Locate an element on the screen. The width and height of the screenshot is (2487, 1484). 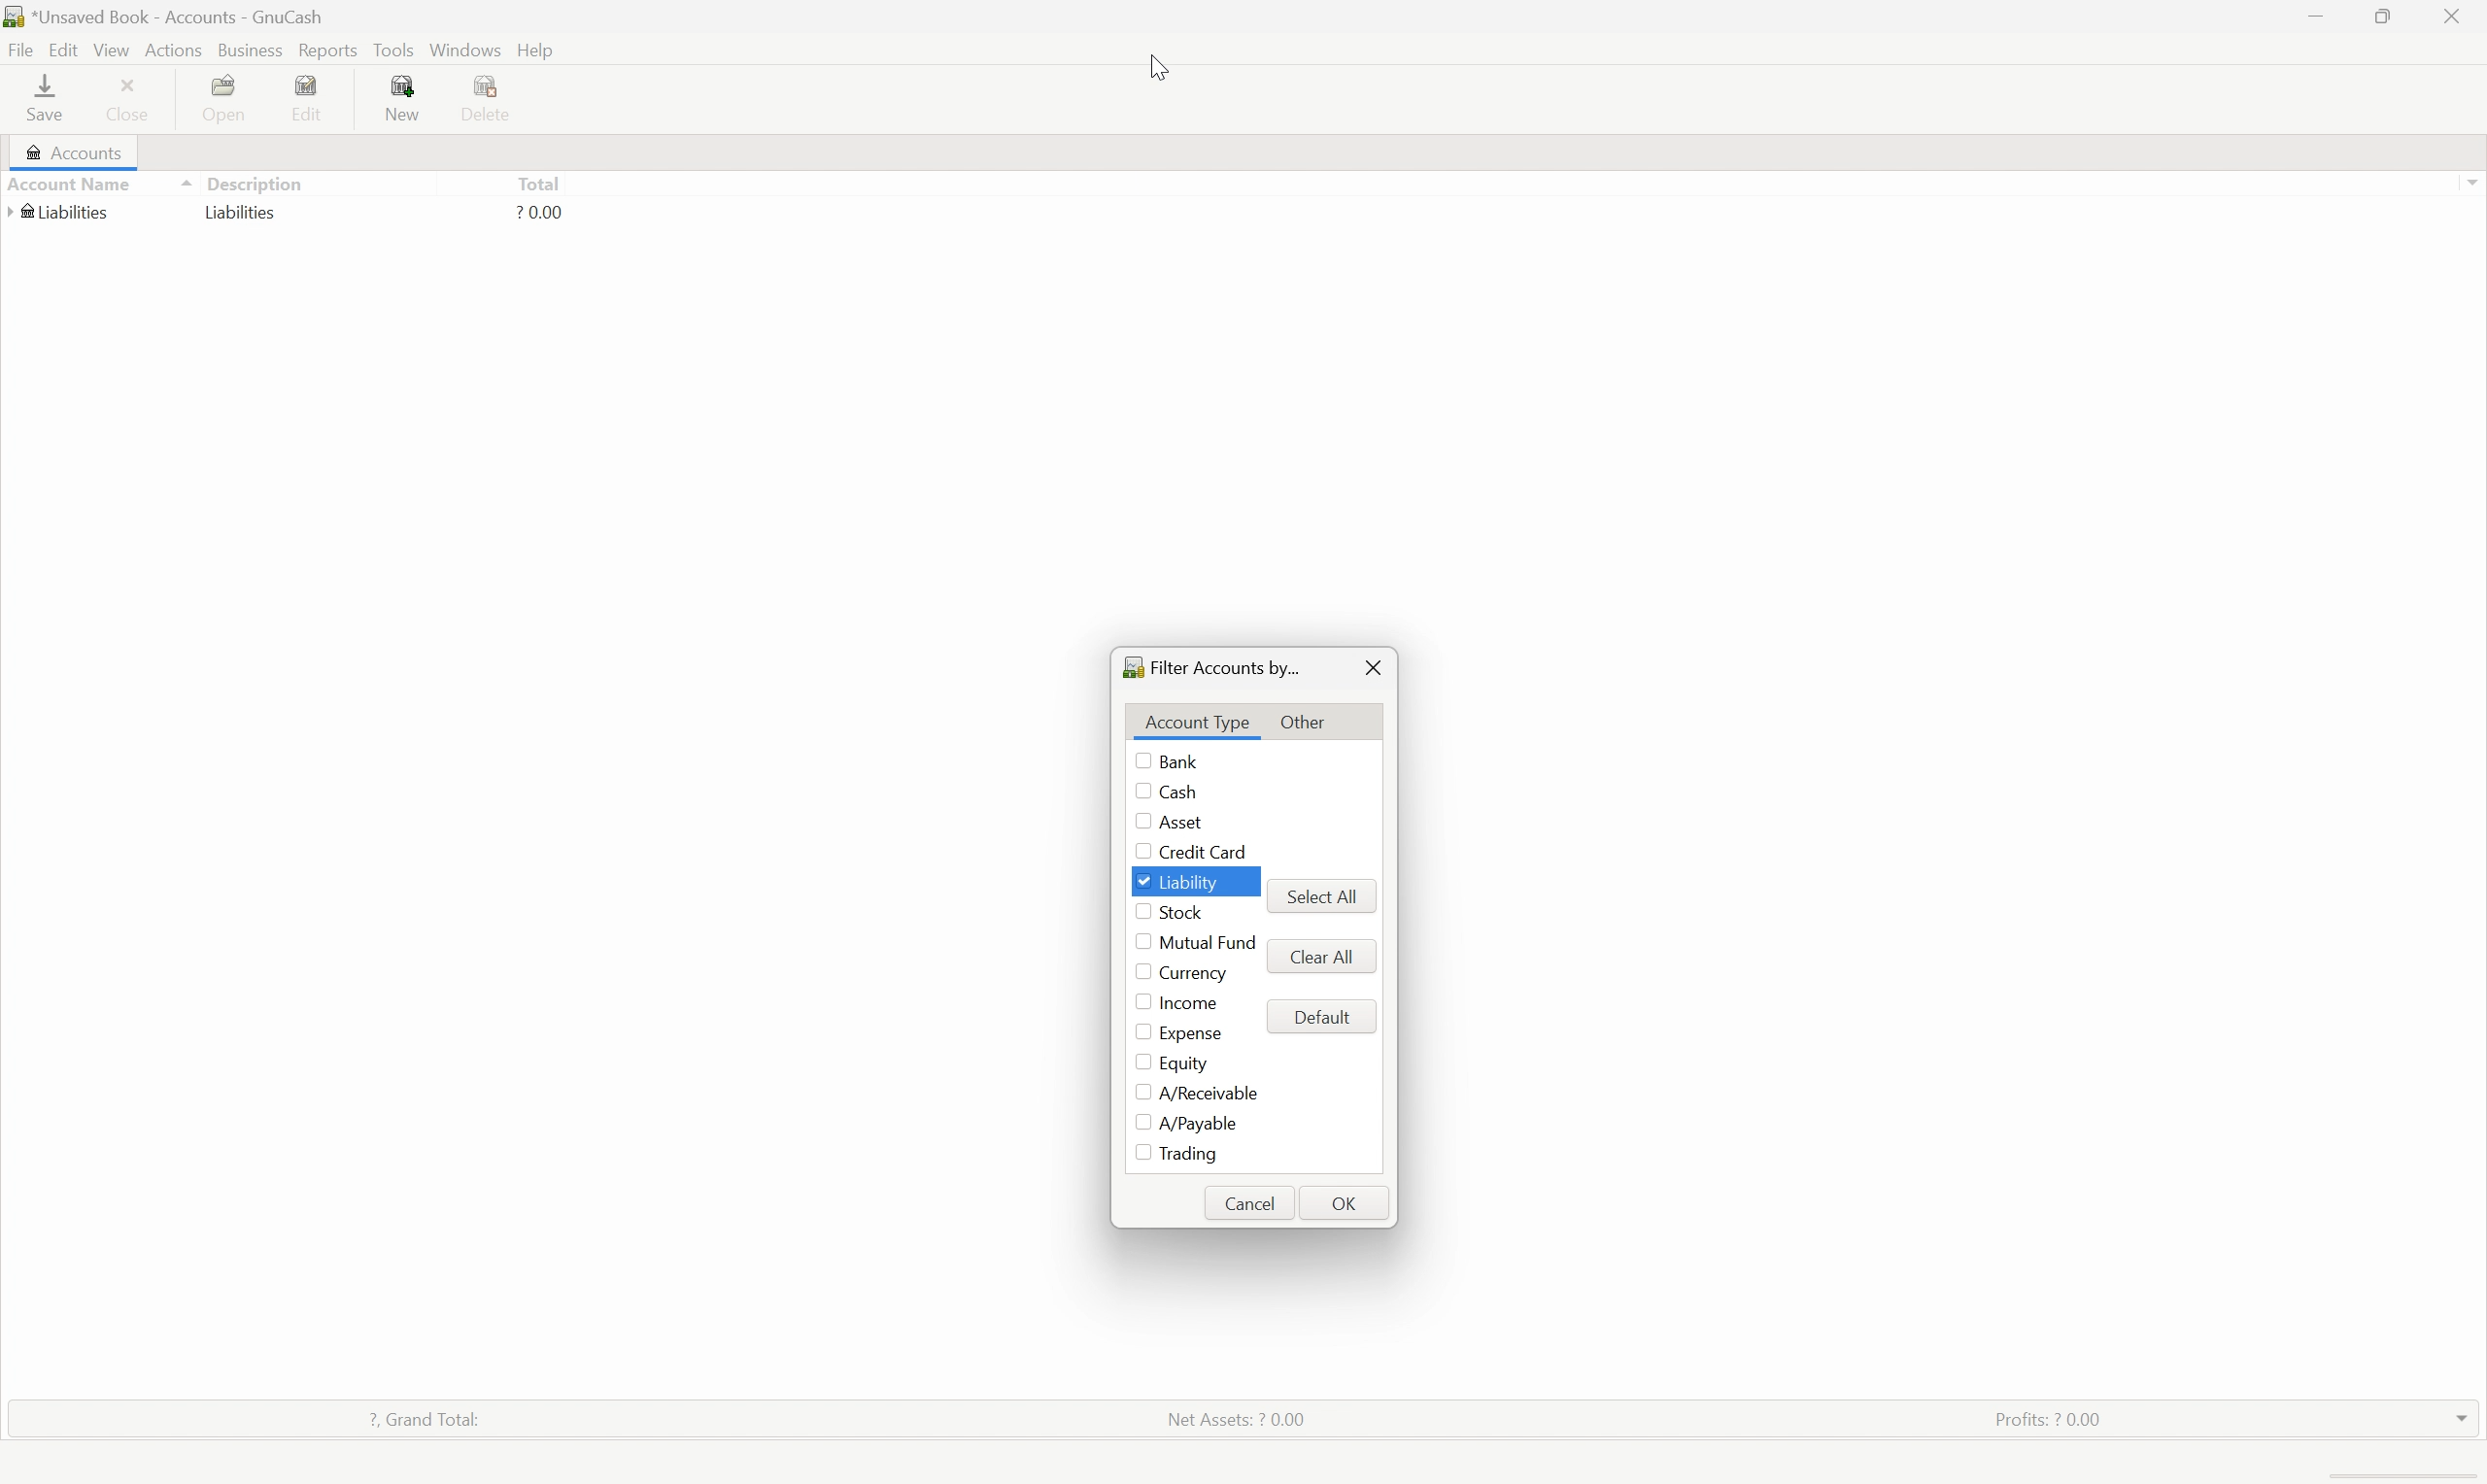
Expense is located at coordinates (1191, 1034).